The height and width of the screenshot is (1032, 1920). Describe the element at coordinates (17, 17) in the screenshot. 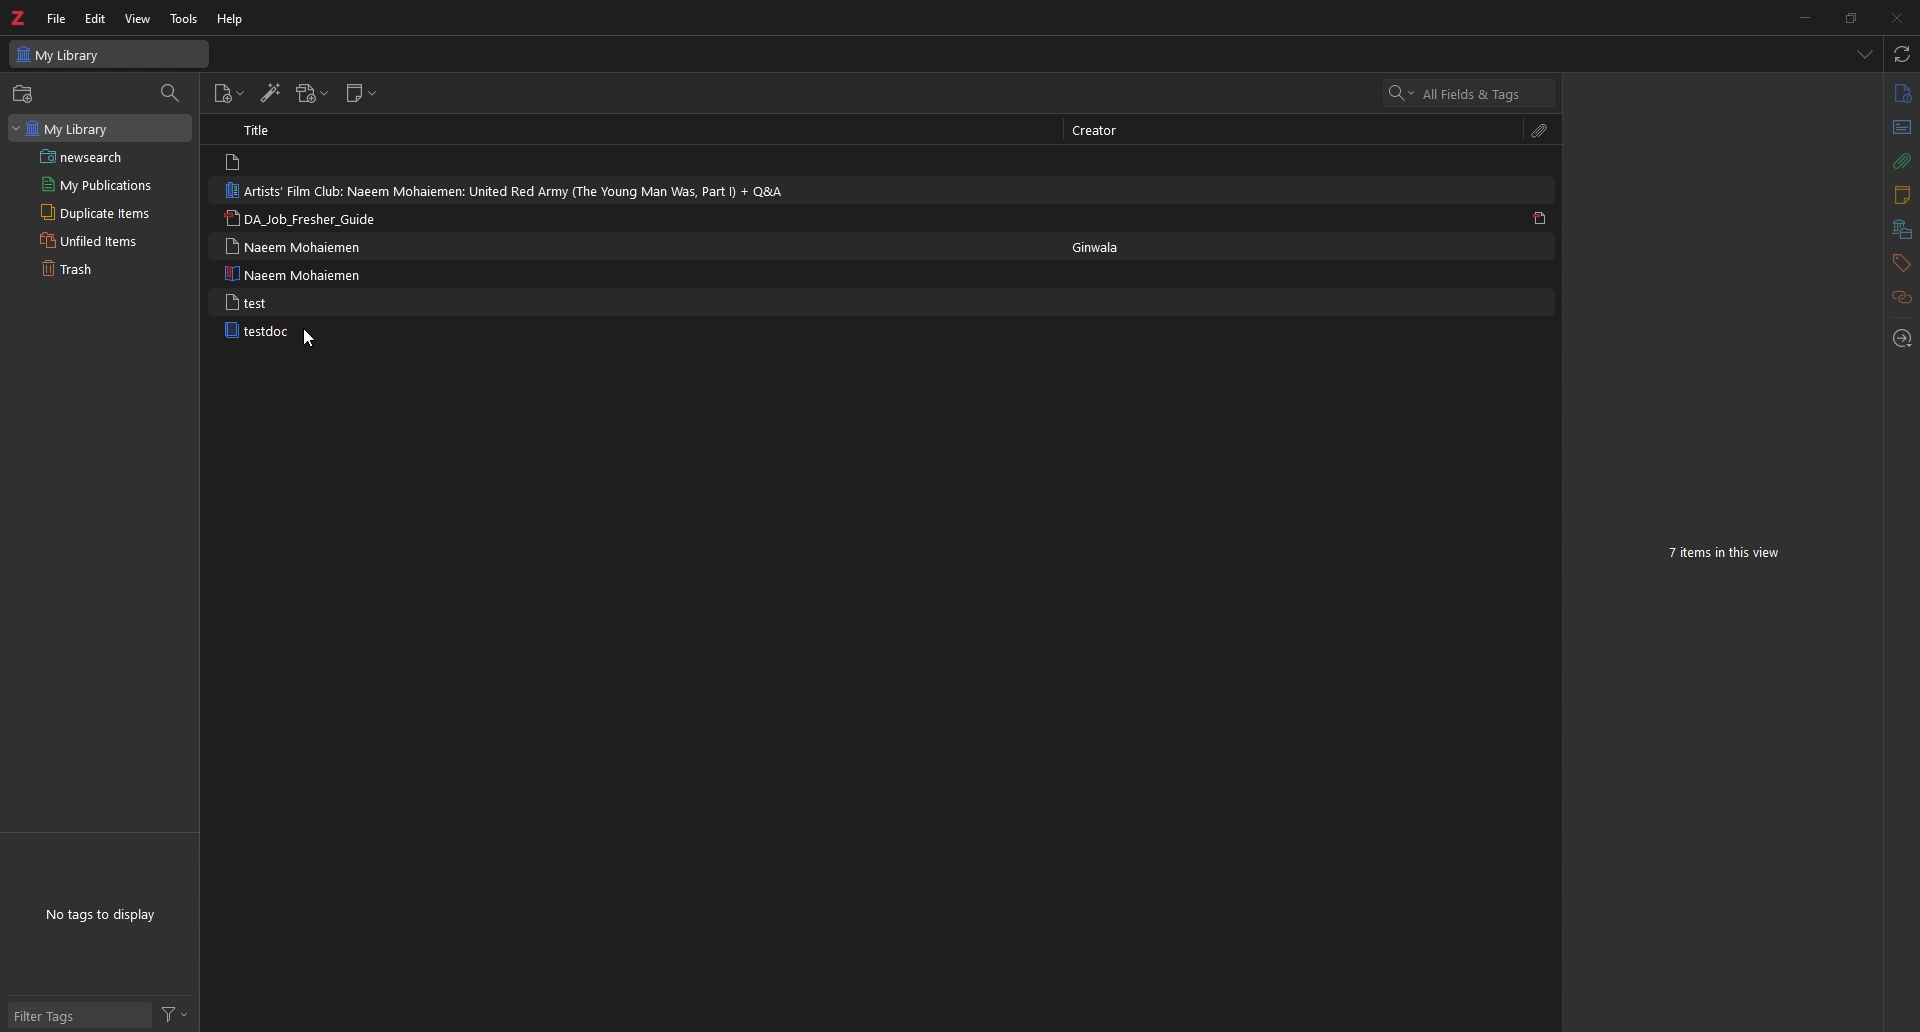

I see `Logo` at that location.